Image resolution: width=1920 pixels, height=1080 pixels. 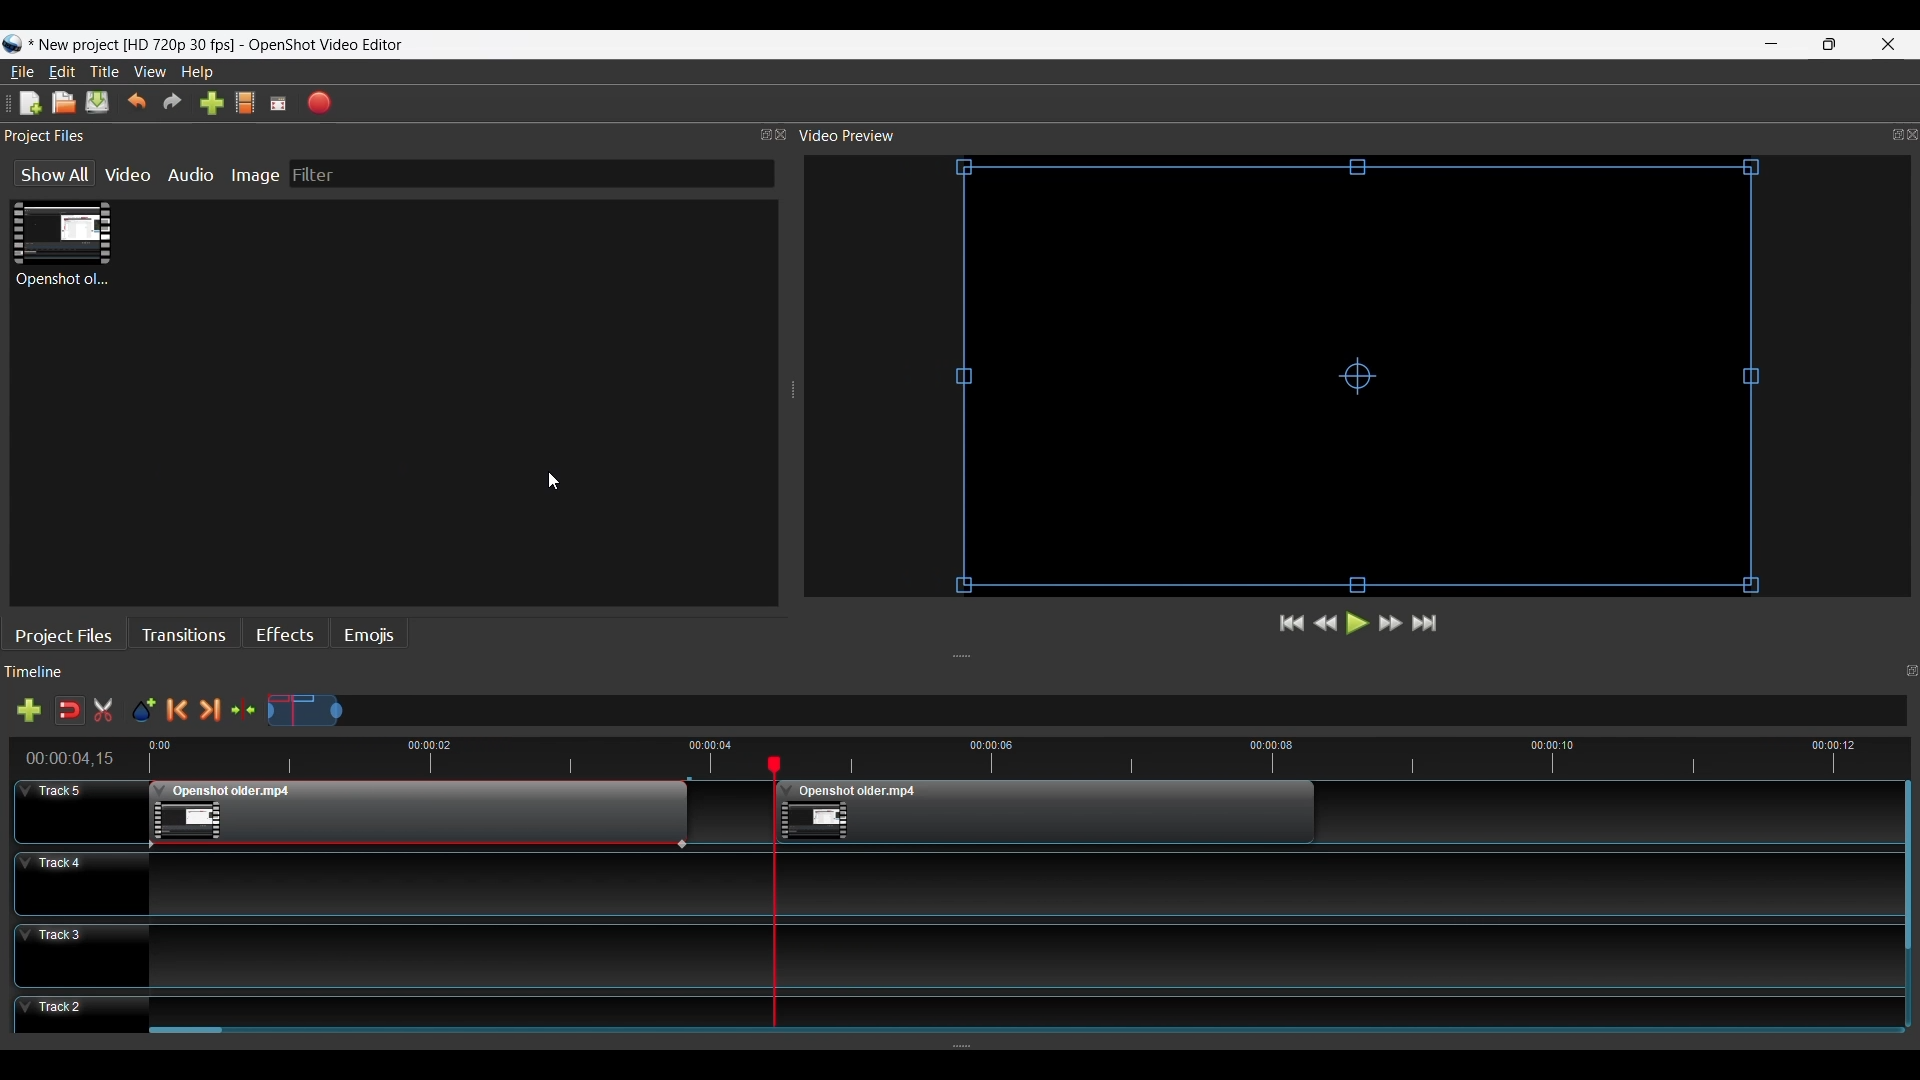 What do you see at coordinates (1355, 626) in the screenshot?
I see `Play` at bounding box center [1355, 626].